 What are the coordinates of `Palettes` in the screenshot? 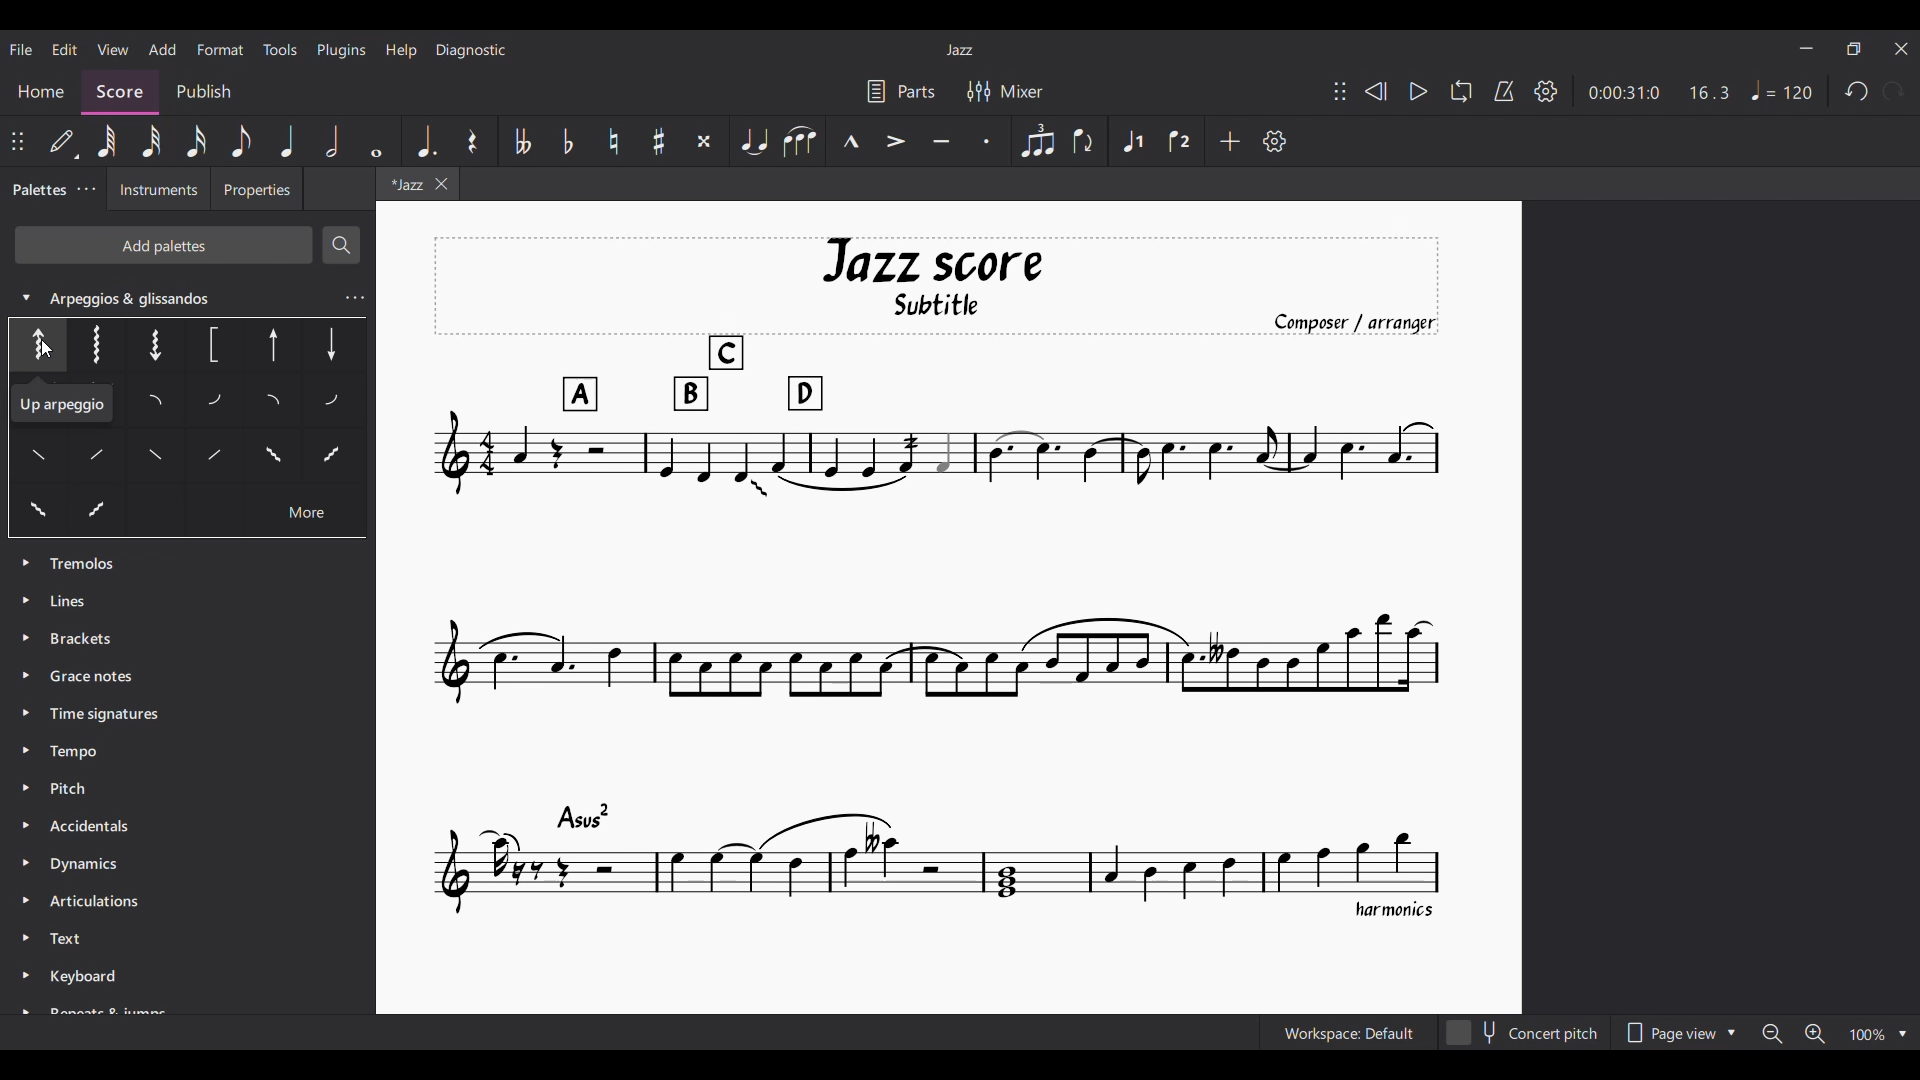 It's located at (39, 189).